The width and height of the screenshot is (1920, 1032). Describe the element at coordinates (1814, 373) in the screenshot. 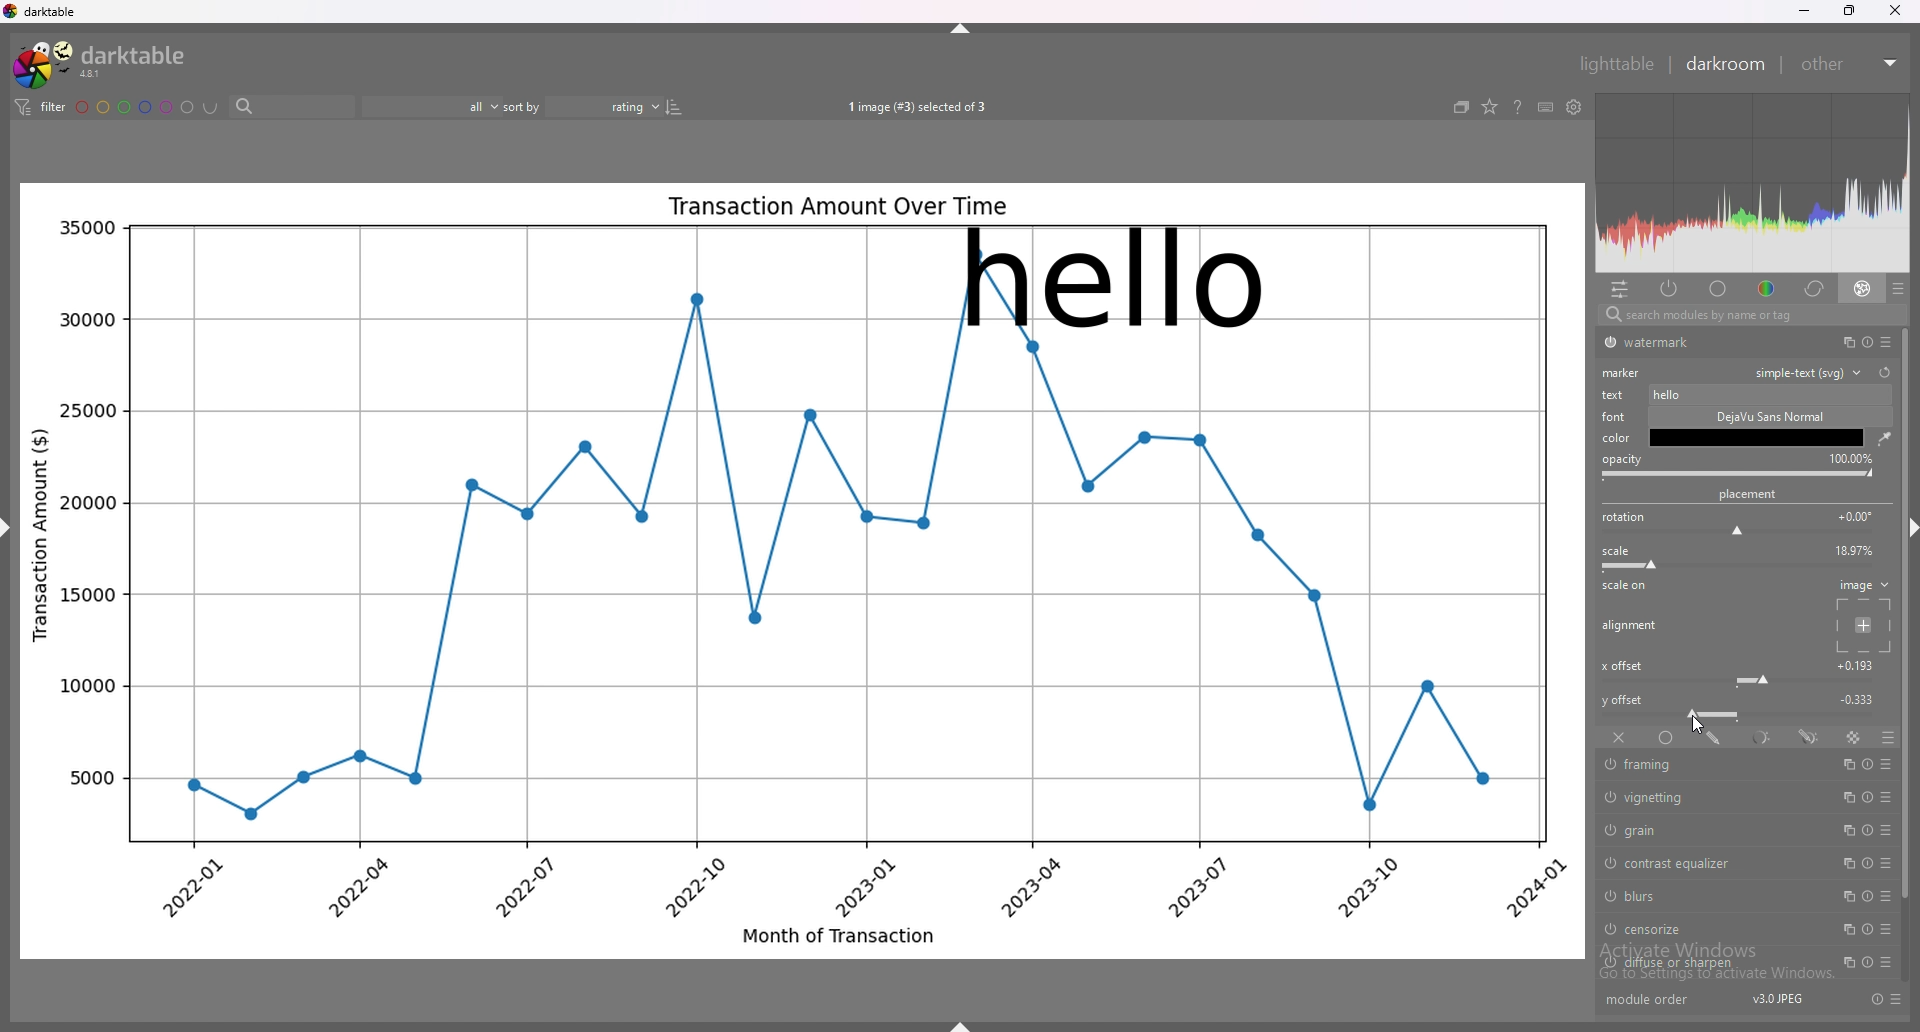

I see `watermark type` at that location.